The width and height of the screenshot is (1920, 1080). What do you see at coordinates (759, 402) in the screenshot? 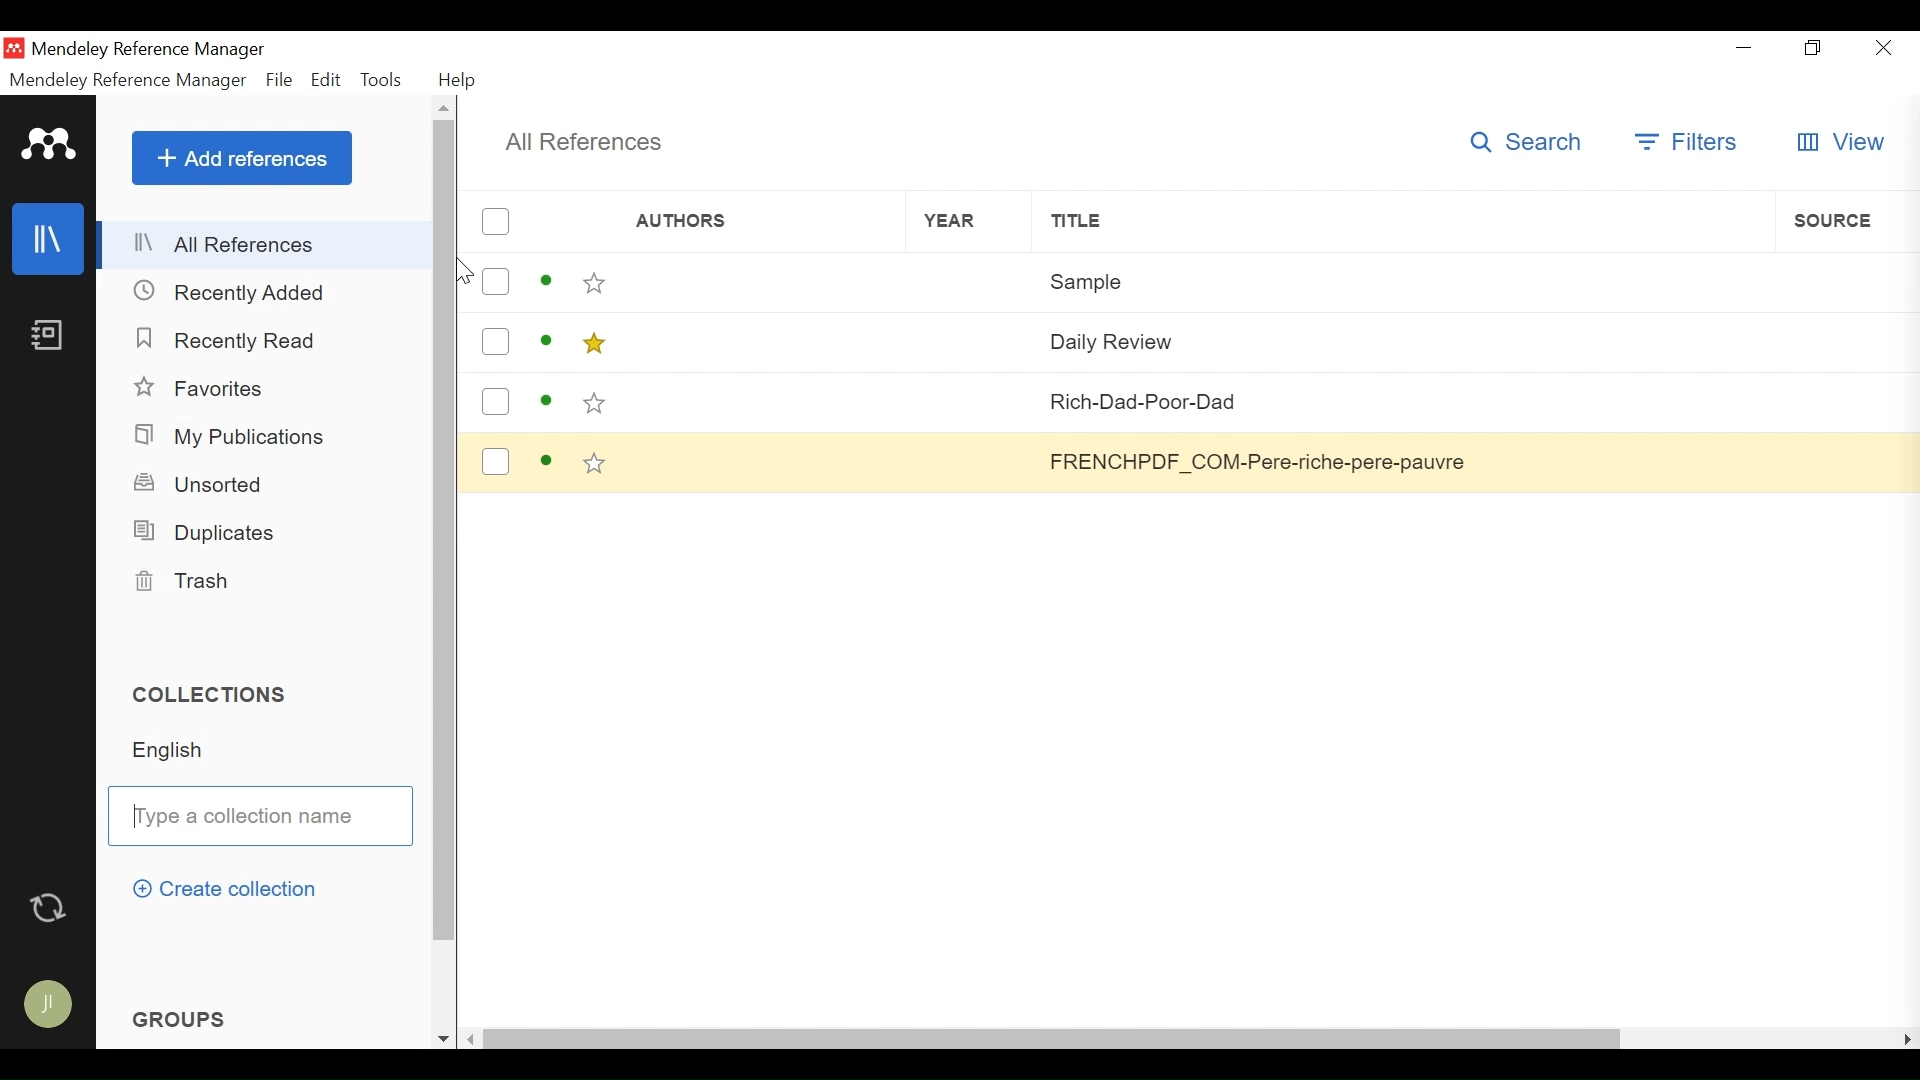
I see `Authors` at bounding box center [759, 402].